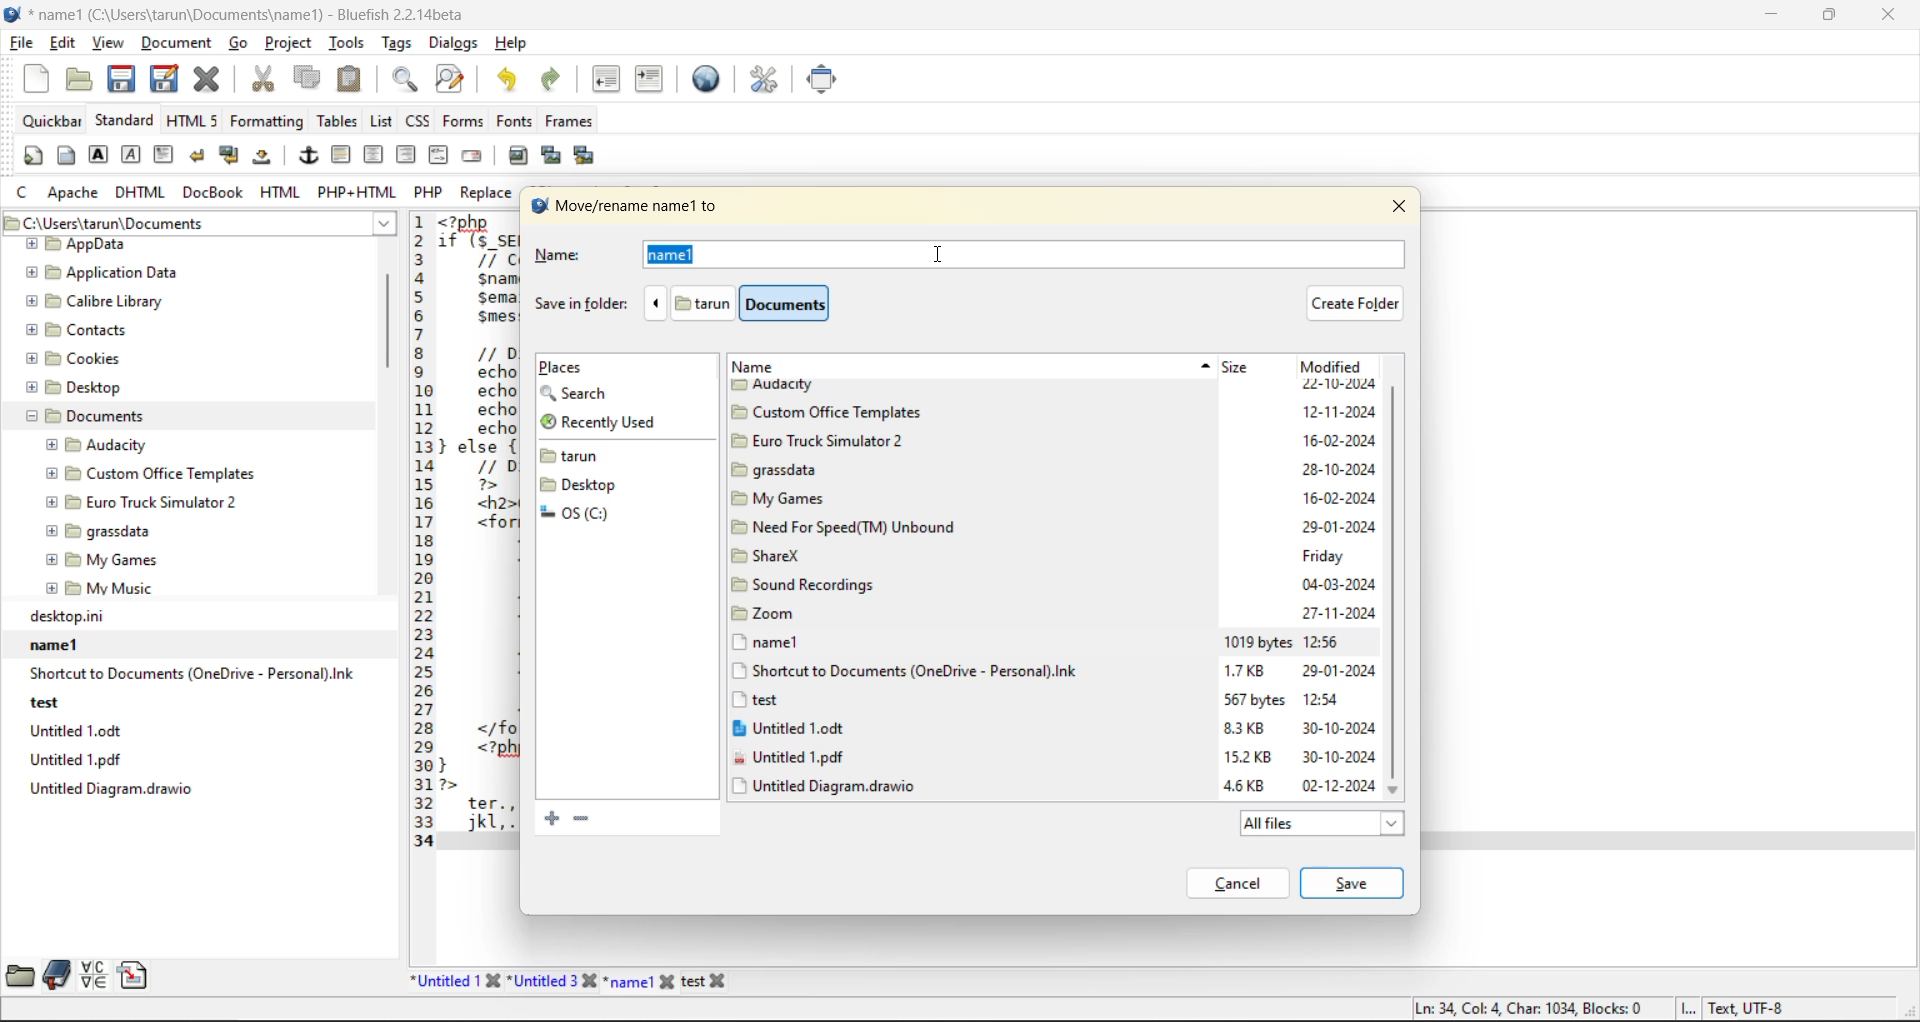  What do you see at coordinates (22, 43) in the screenshot?
I see `file` at bounding box center [22, 43].